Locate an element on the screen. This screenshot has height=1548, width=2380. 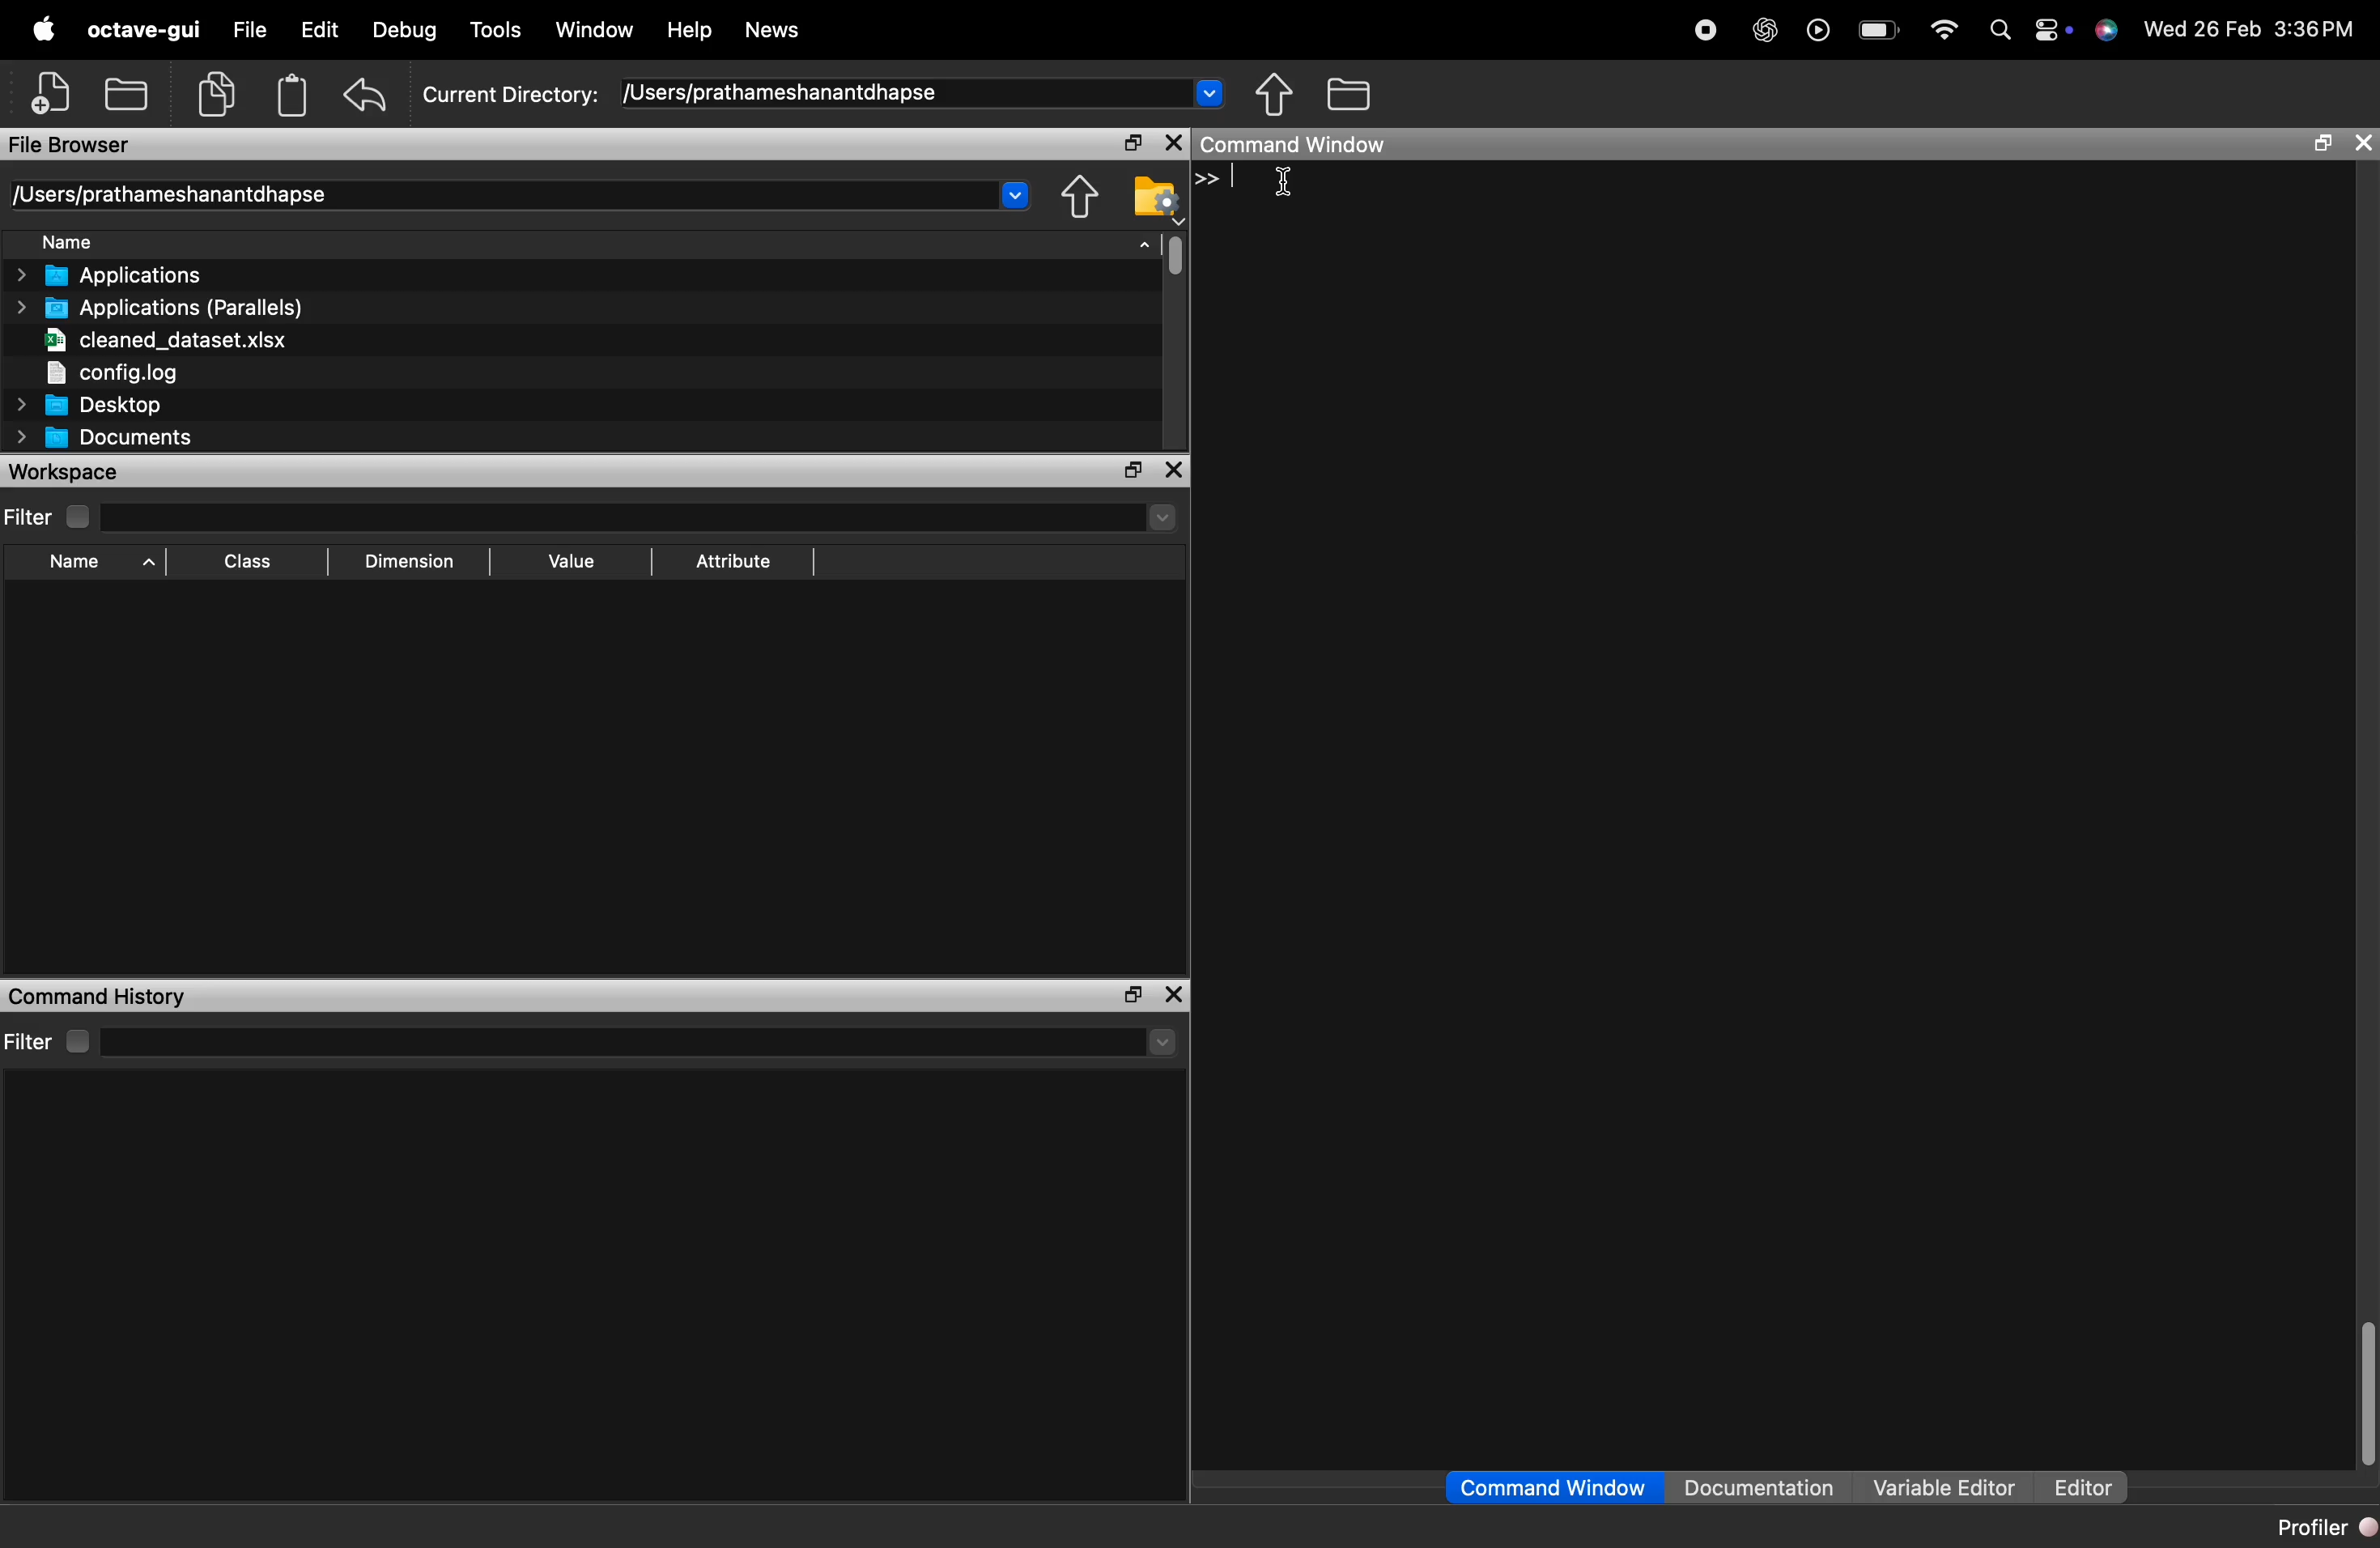
battery is located at coordinates (1884, 30).